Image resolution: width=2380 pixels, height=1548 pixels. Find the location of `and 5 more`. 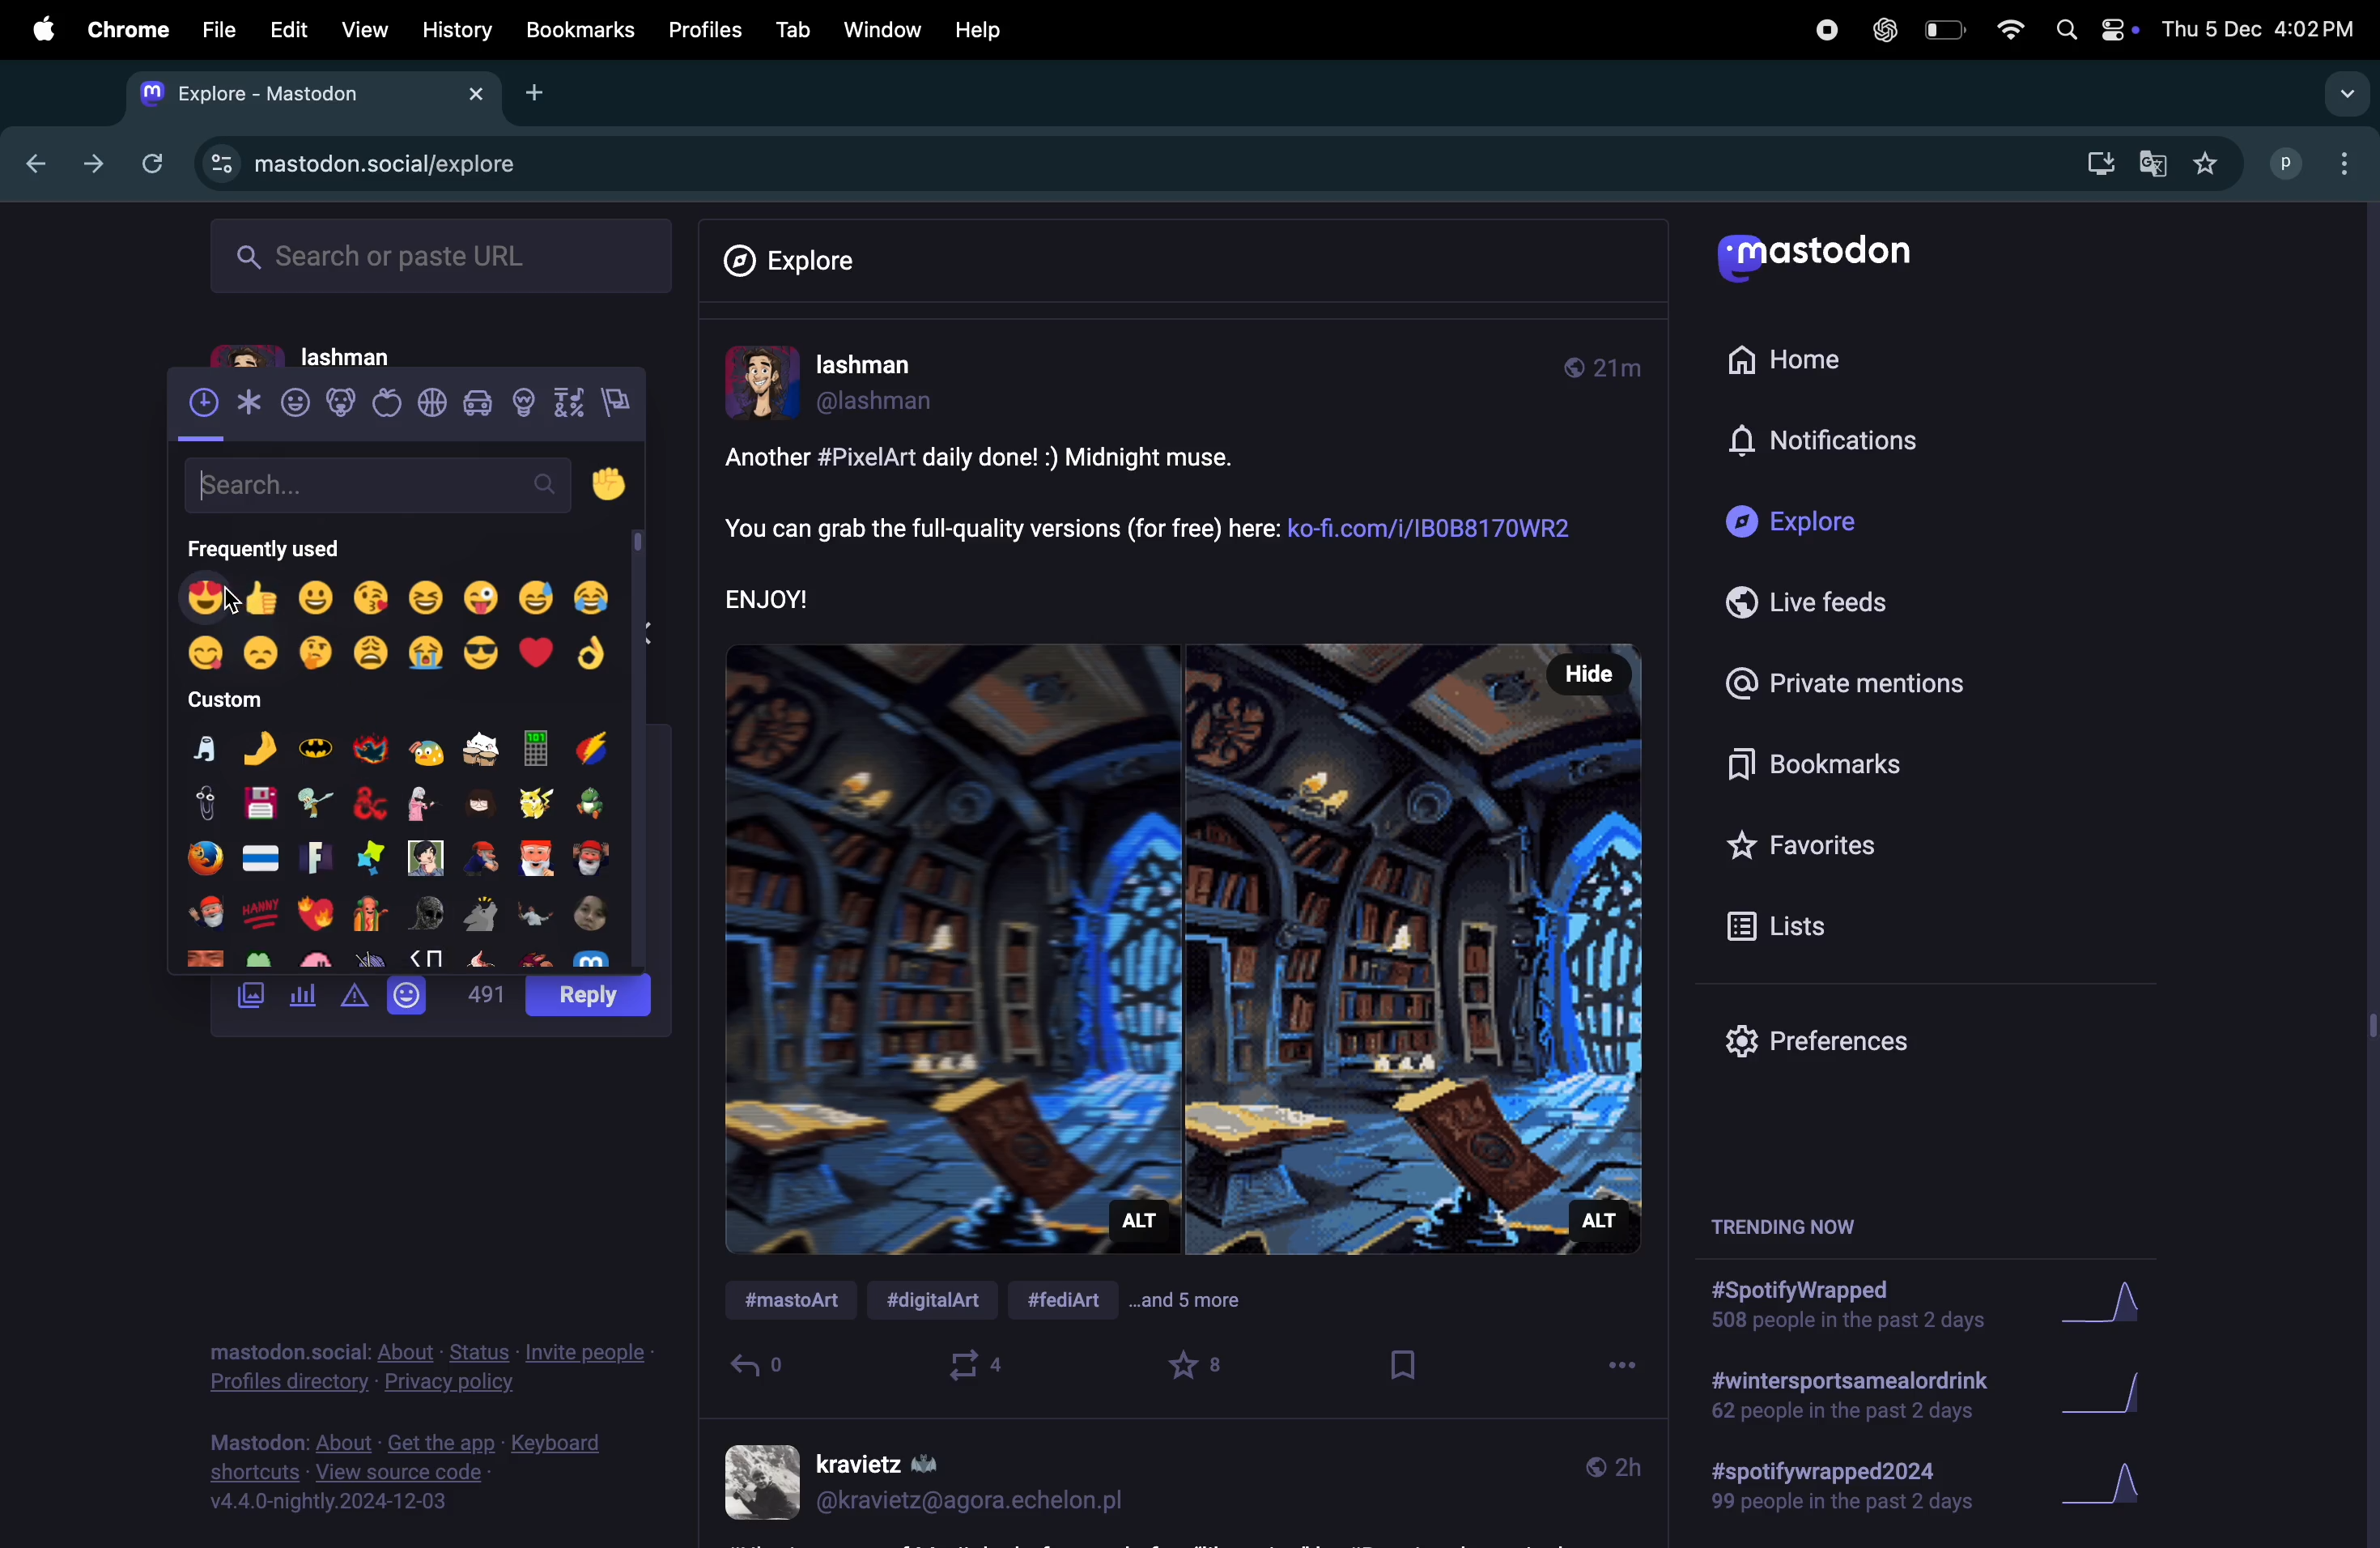

and 5 more is located at coordinates (1205, 1306).